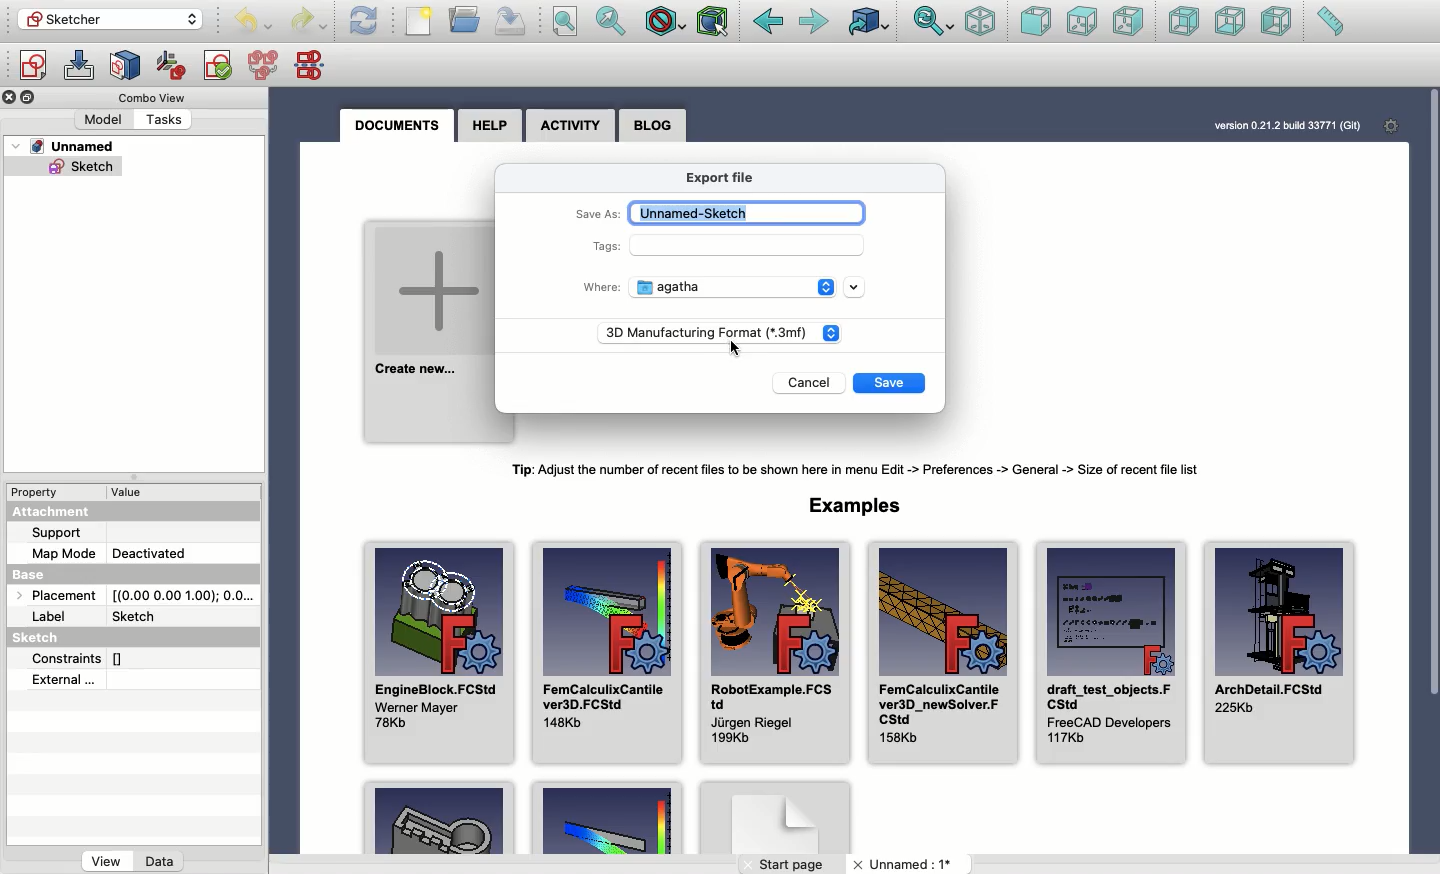  I want to click on Undo, so click(256, 22).